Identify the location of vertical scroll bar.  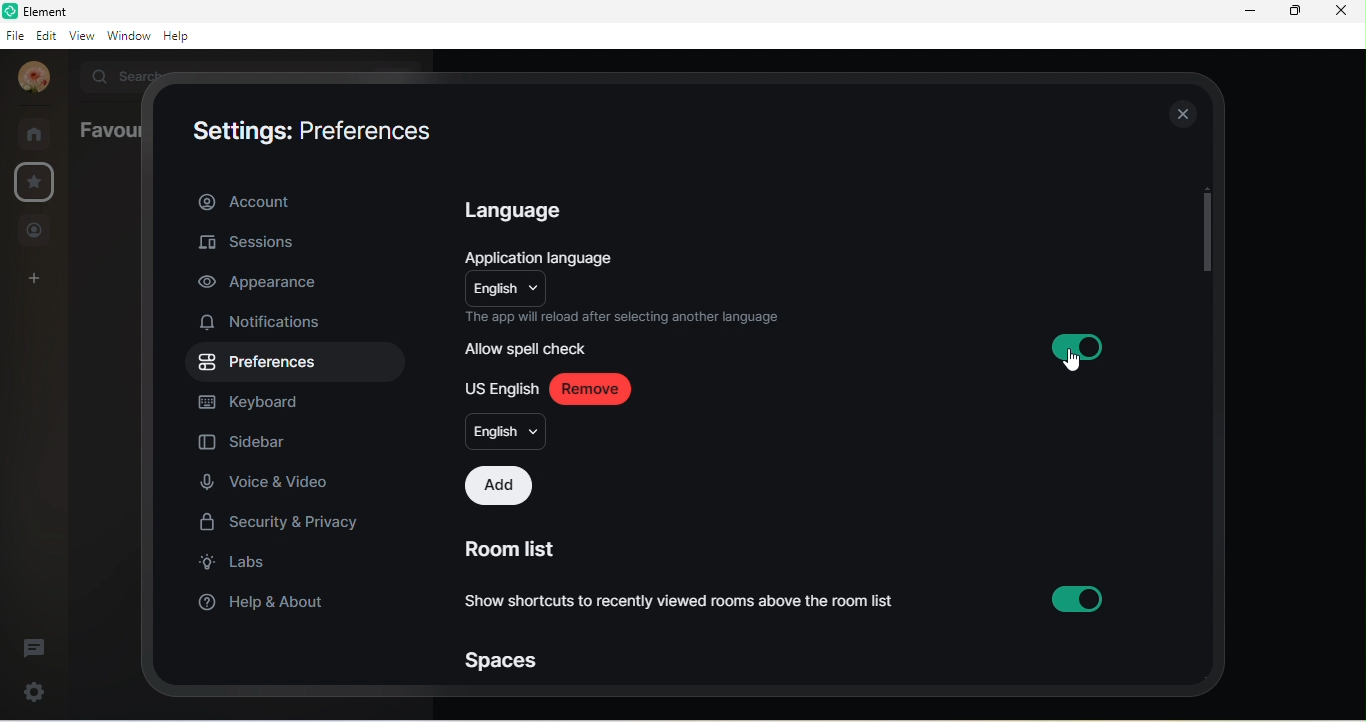
(1209, 235).